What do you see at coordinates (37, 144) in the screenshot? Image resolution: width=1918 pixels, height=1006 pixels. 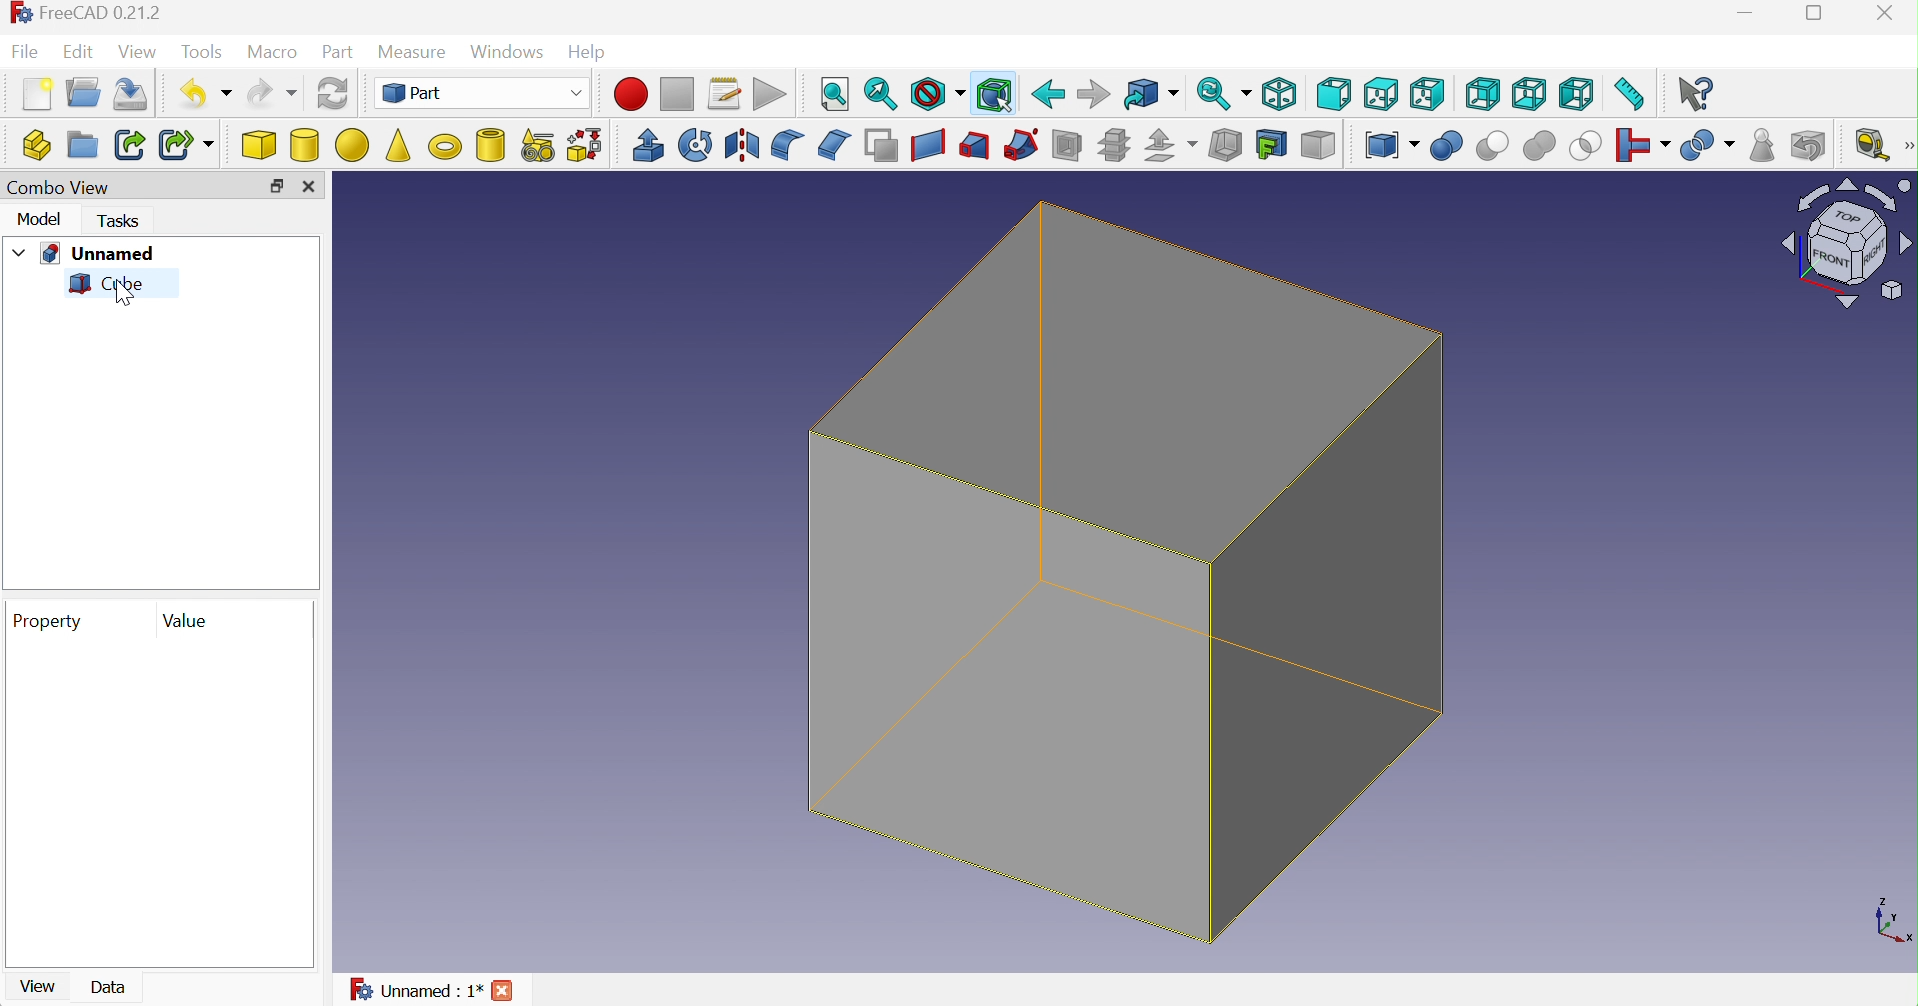 I see `Create part` at bounding box center [37, 144].